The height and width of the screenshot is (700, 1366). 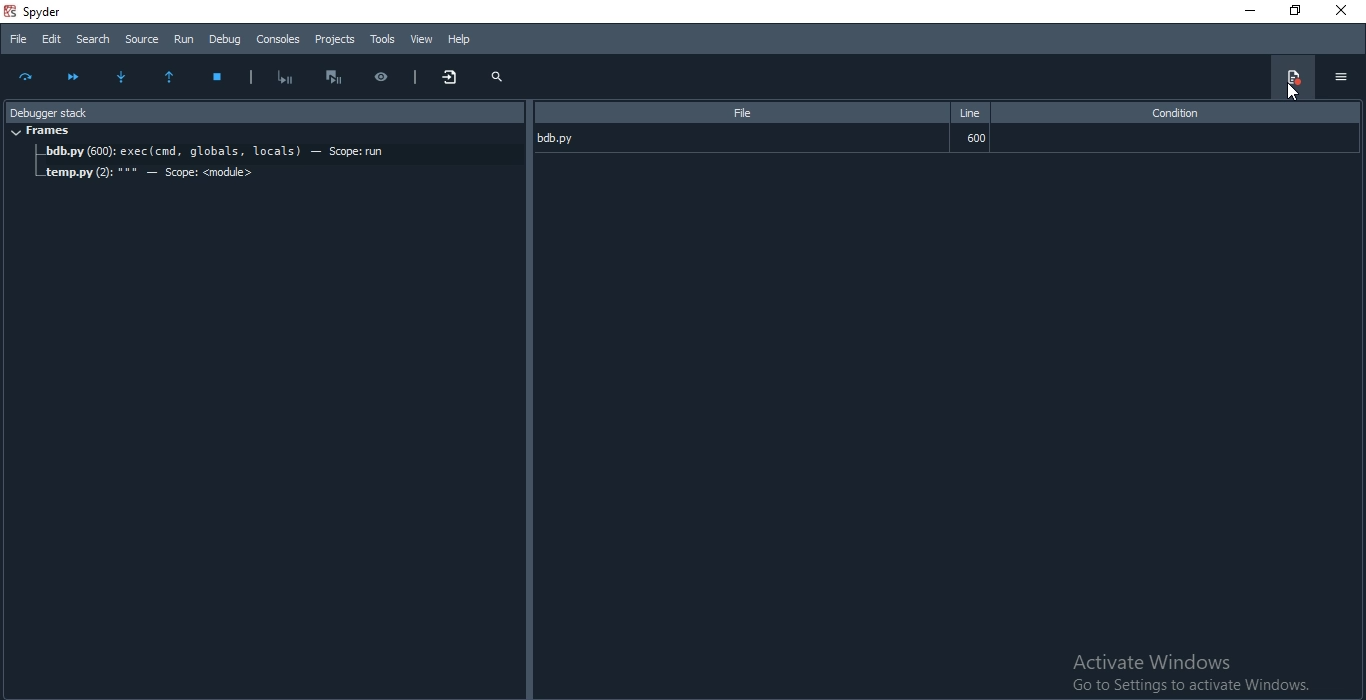 I want to click on options, so click(x=1340, y=77).